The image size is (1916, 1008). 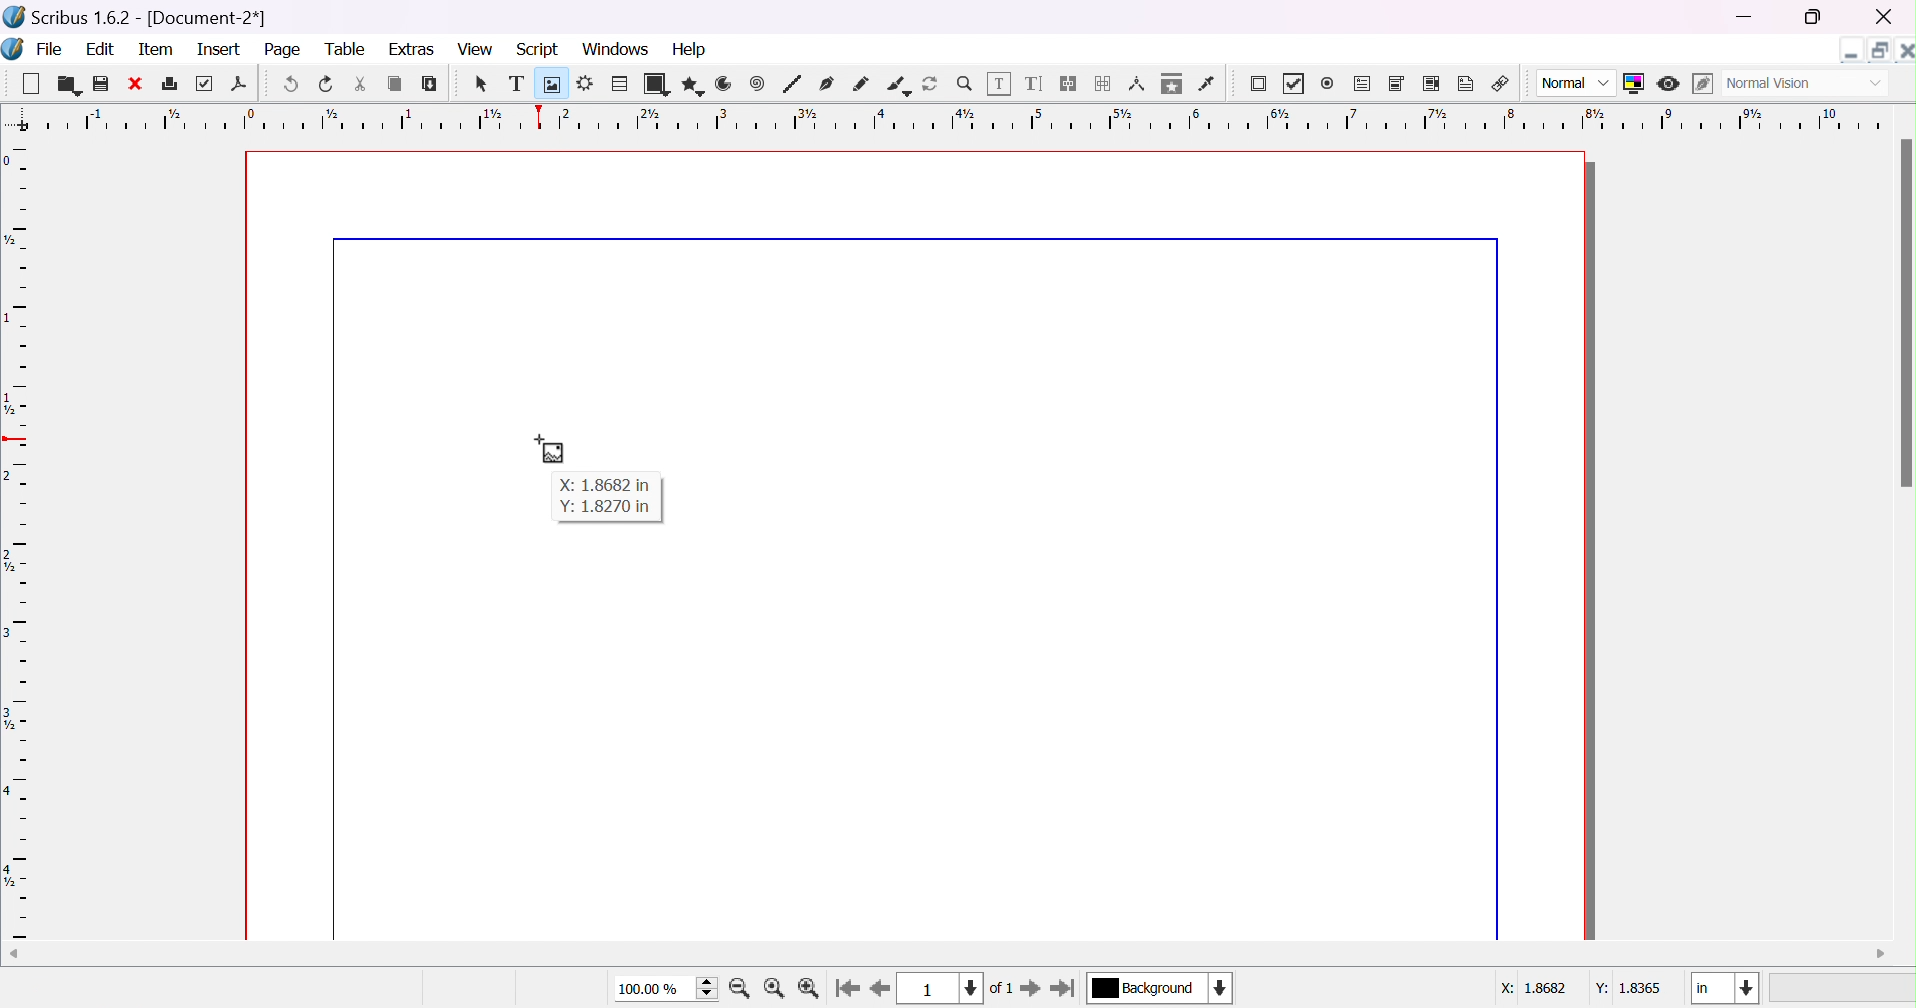 What do you see at coordinates (619, 81) in the screenshot?
I see `table` at bounding box center [619, 81].